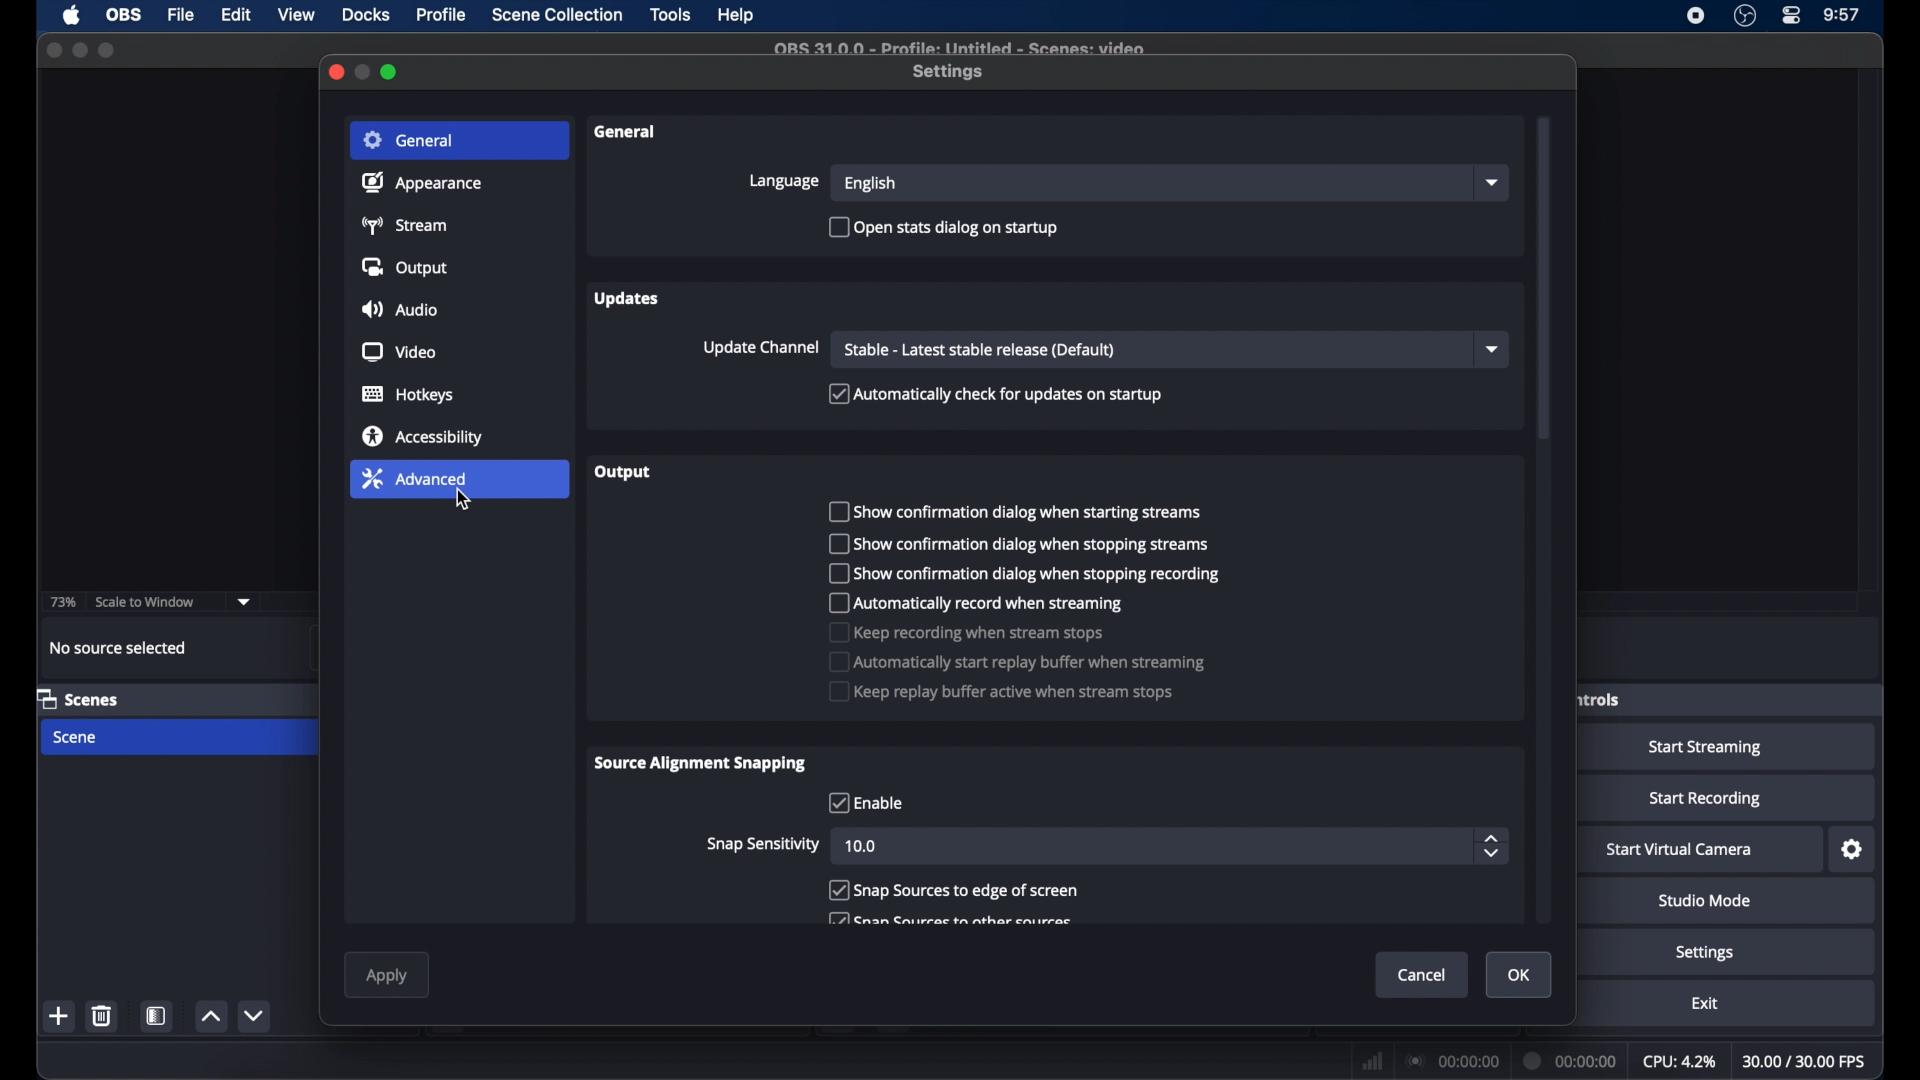  I want to click on profile, so click(442, 15).